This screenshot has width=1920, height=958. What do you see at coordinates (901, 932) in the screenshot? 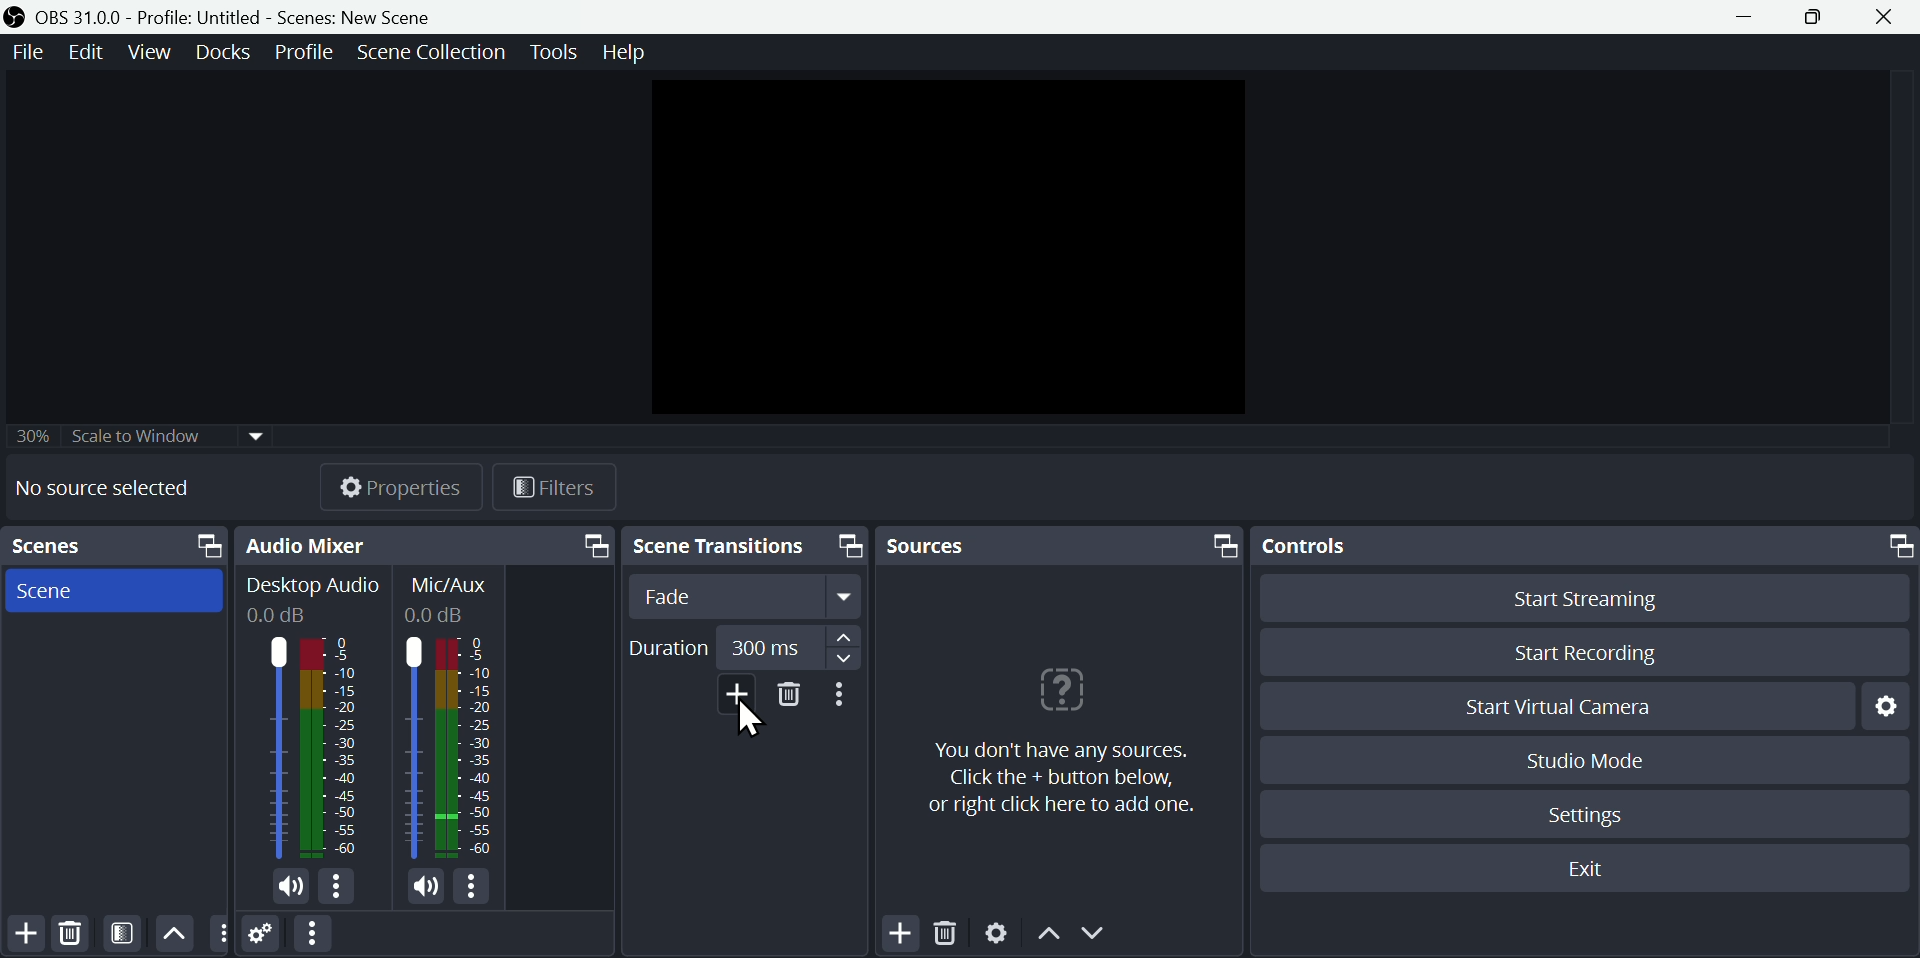
I see `Add` at bounding box center [901, 932].